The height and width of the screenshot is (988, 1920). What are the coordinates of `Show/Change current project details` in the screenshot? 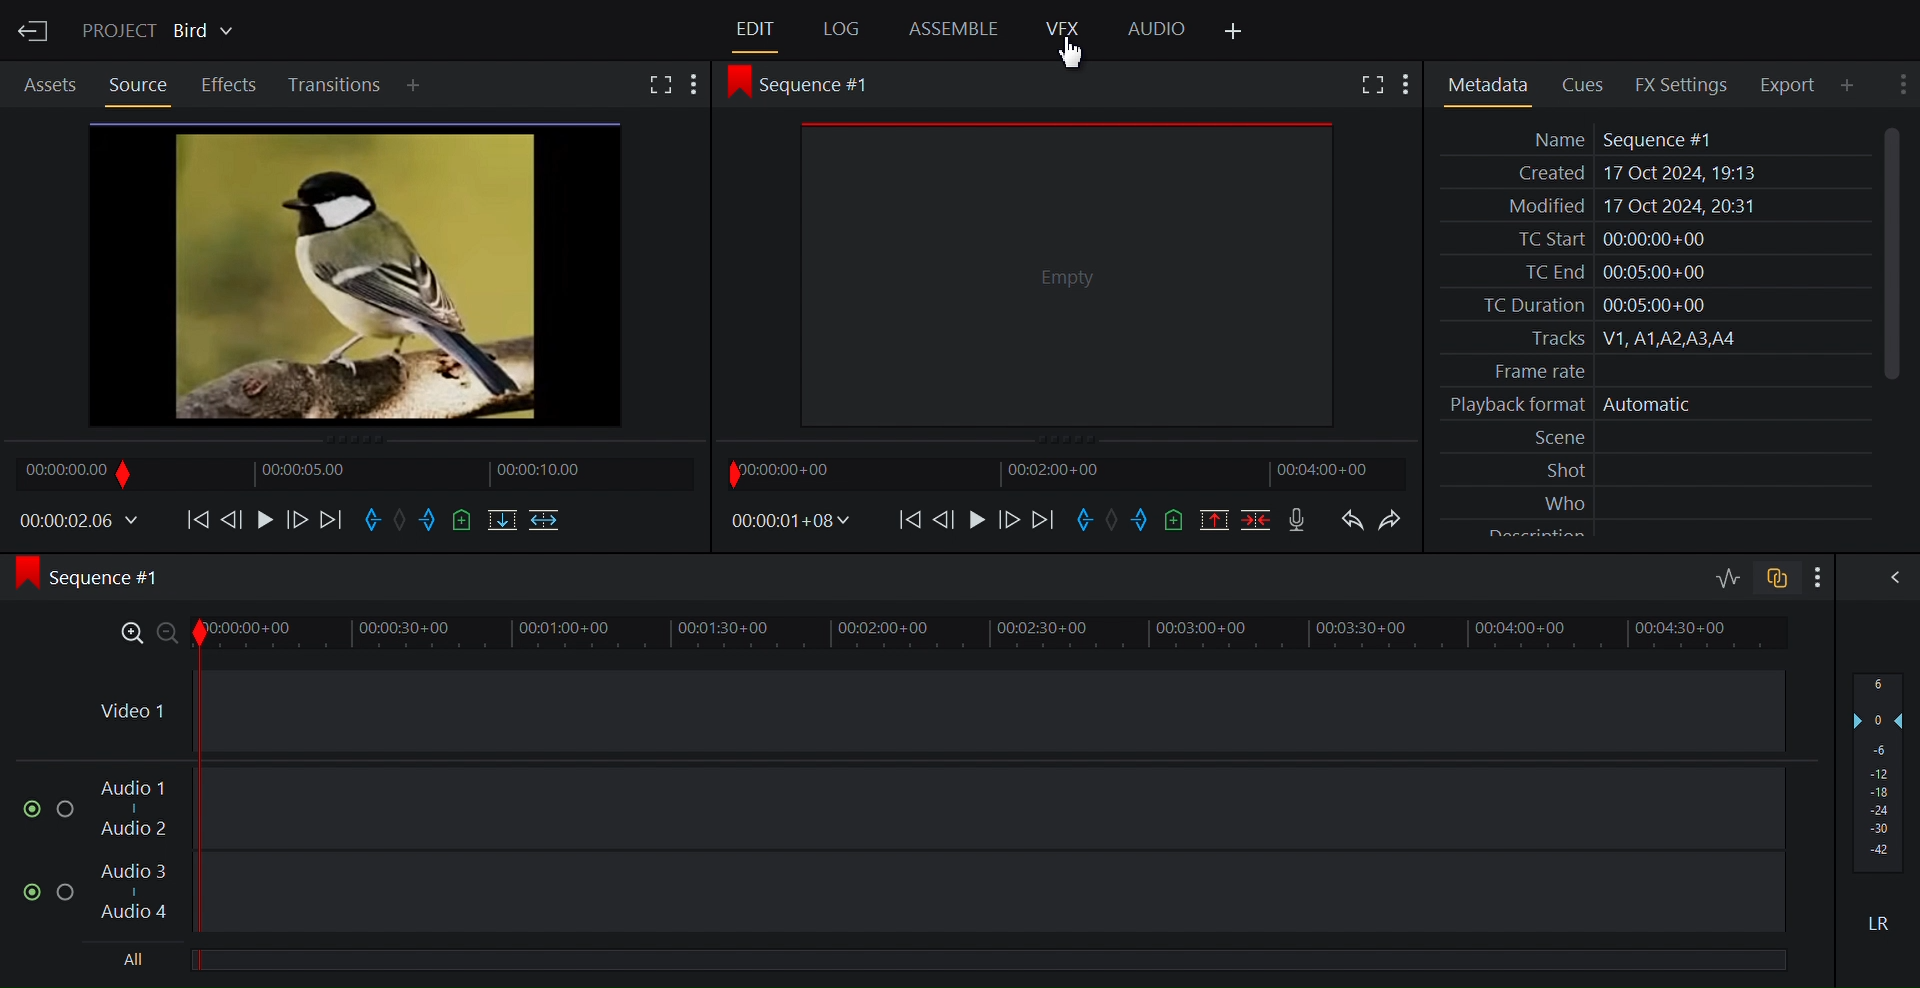 It's located at (161, 28).